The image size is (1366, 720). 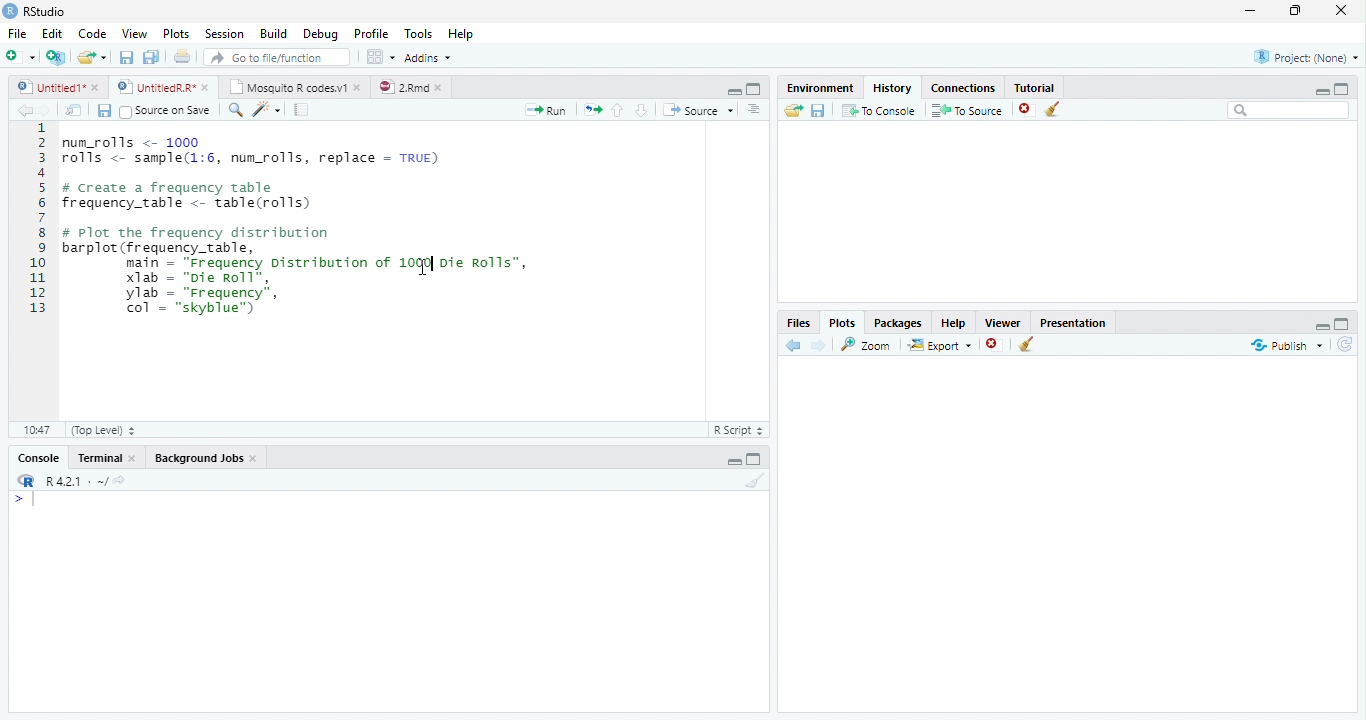 I want to click on Clear, so click(x=1053, y=109).